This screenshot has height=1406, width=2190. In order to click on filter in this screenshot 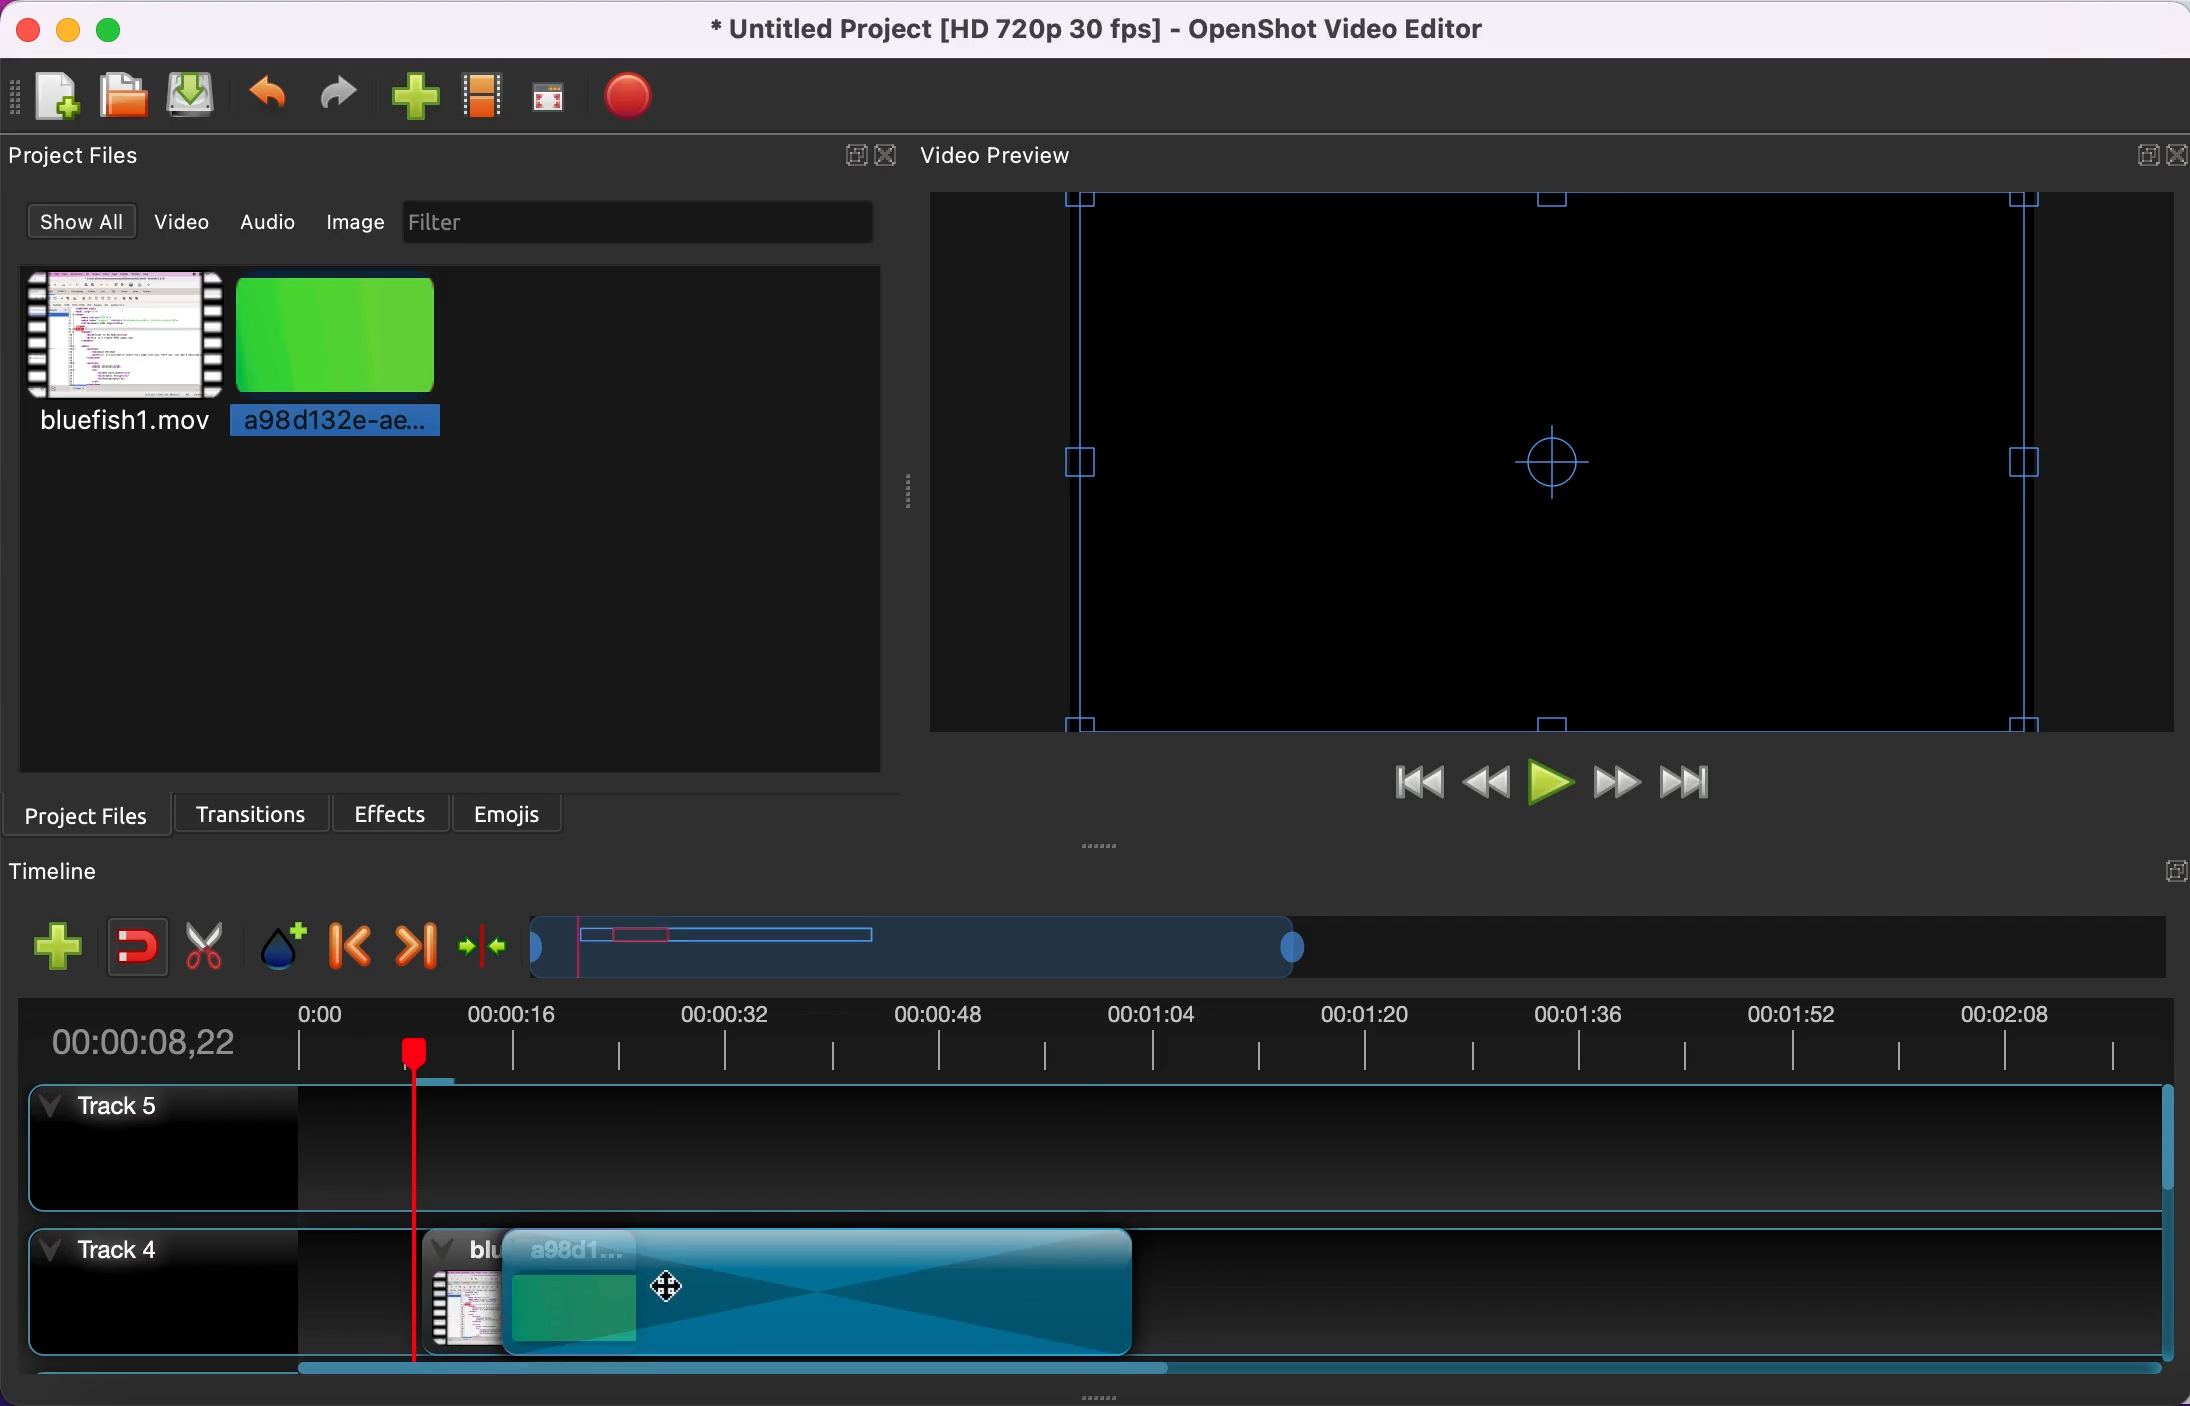, I will do `click(636, 223)`.